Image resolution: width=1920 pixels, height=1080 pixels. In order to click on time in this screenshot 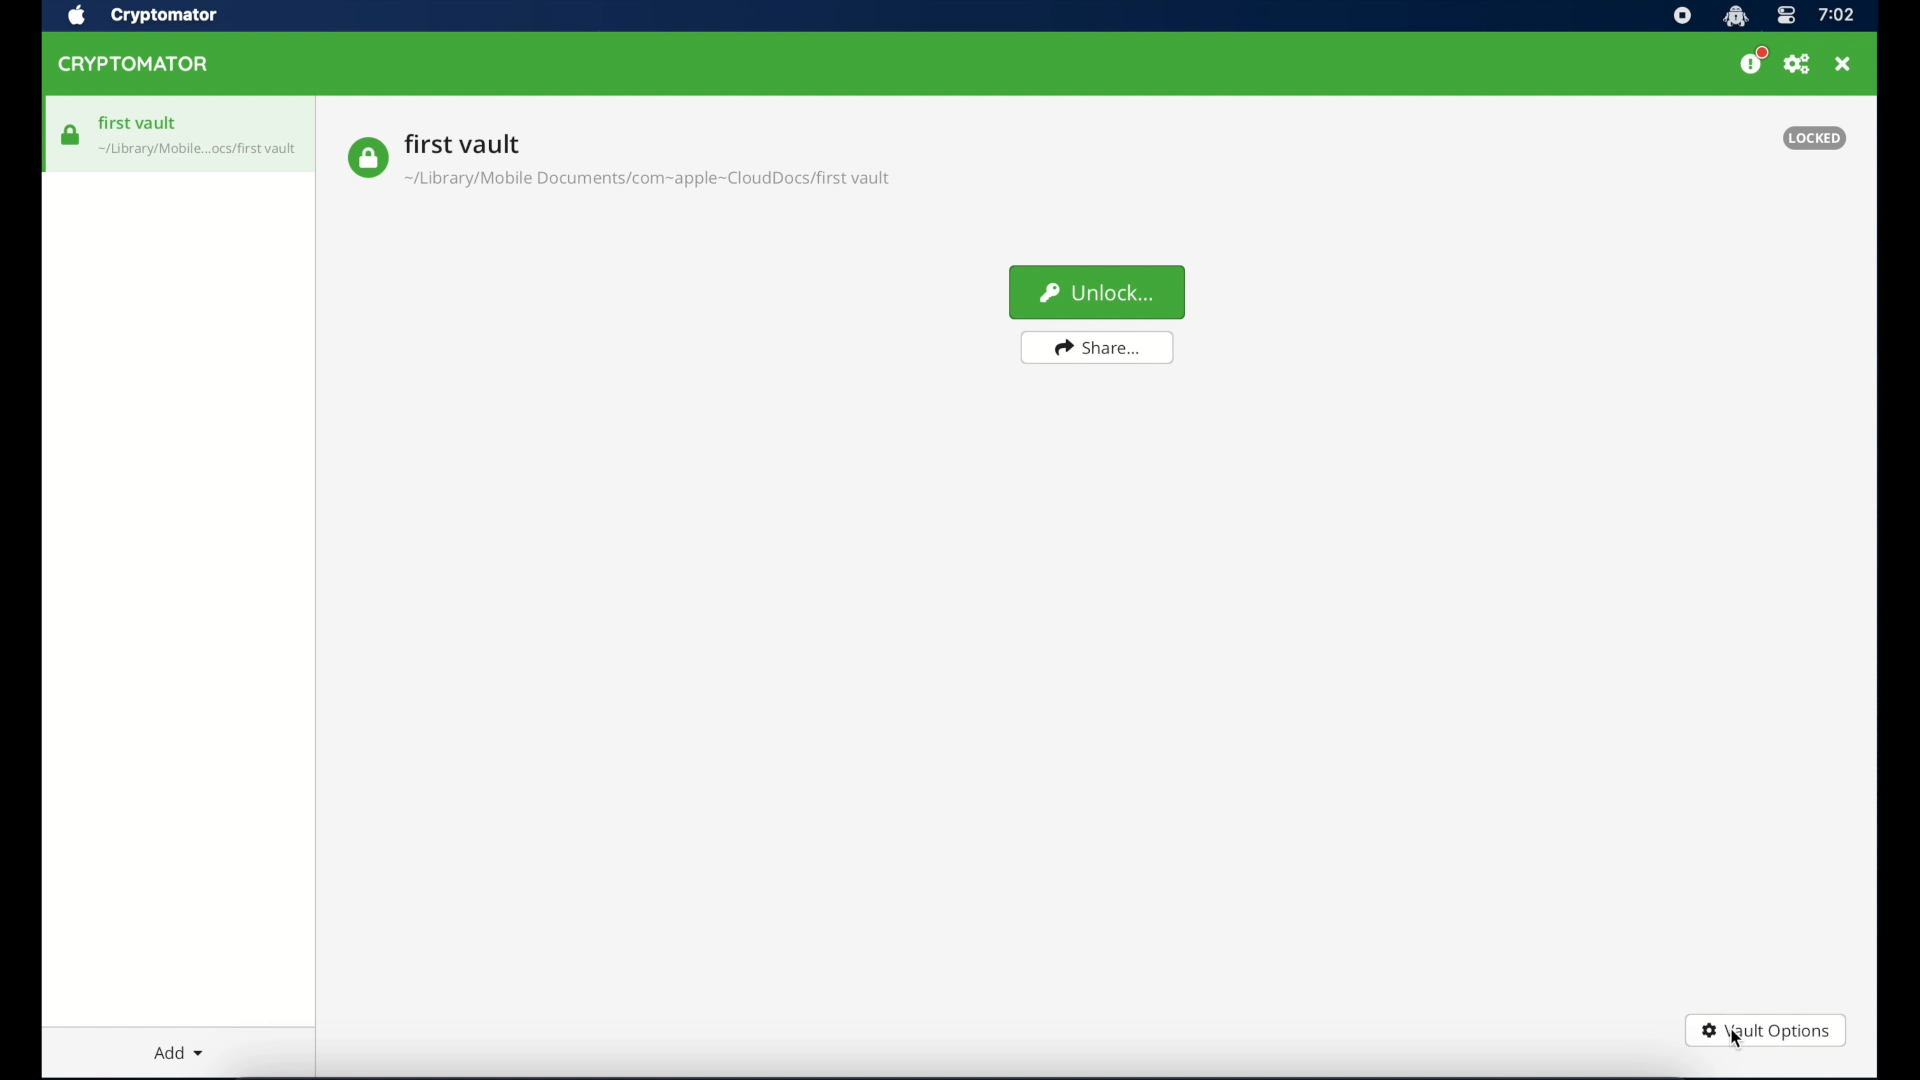, I will do `click(1836, 16)`.